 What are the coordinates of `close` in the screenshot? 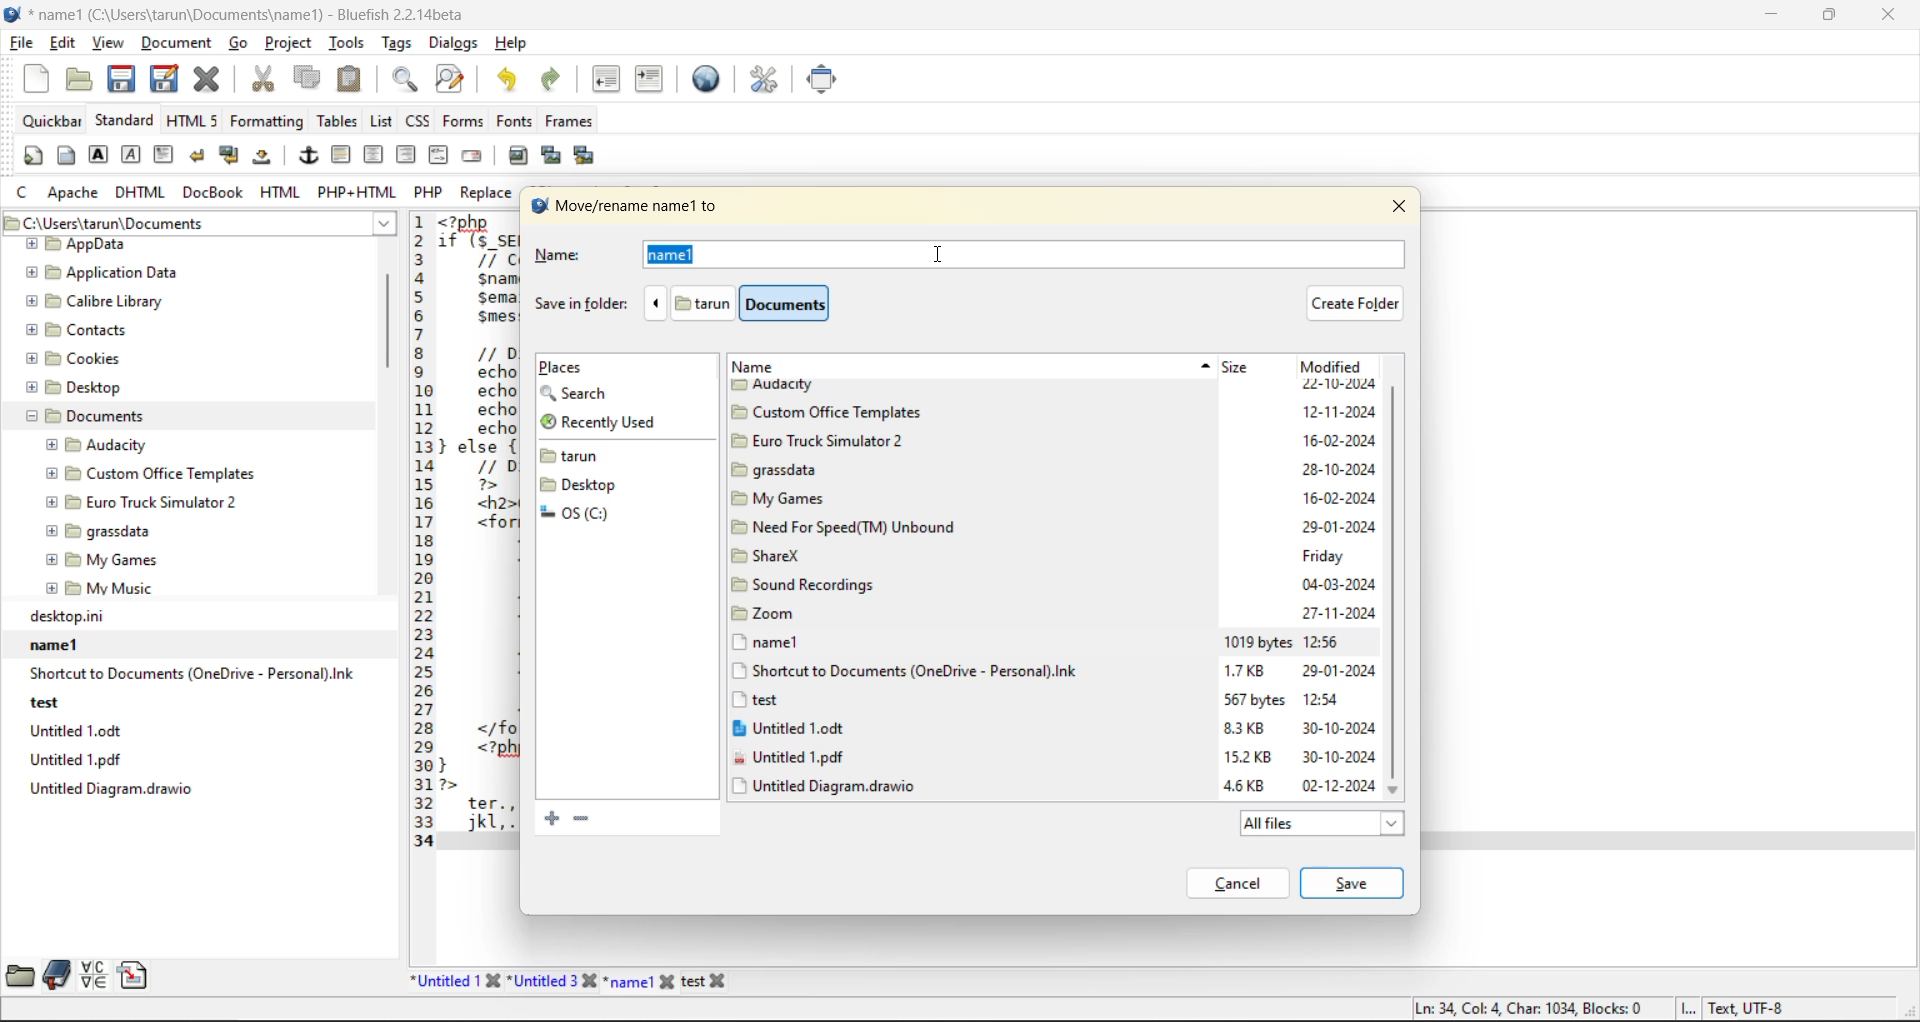 It's located at (1890, 18).